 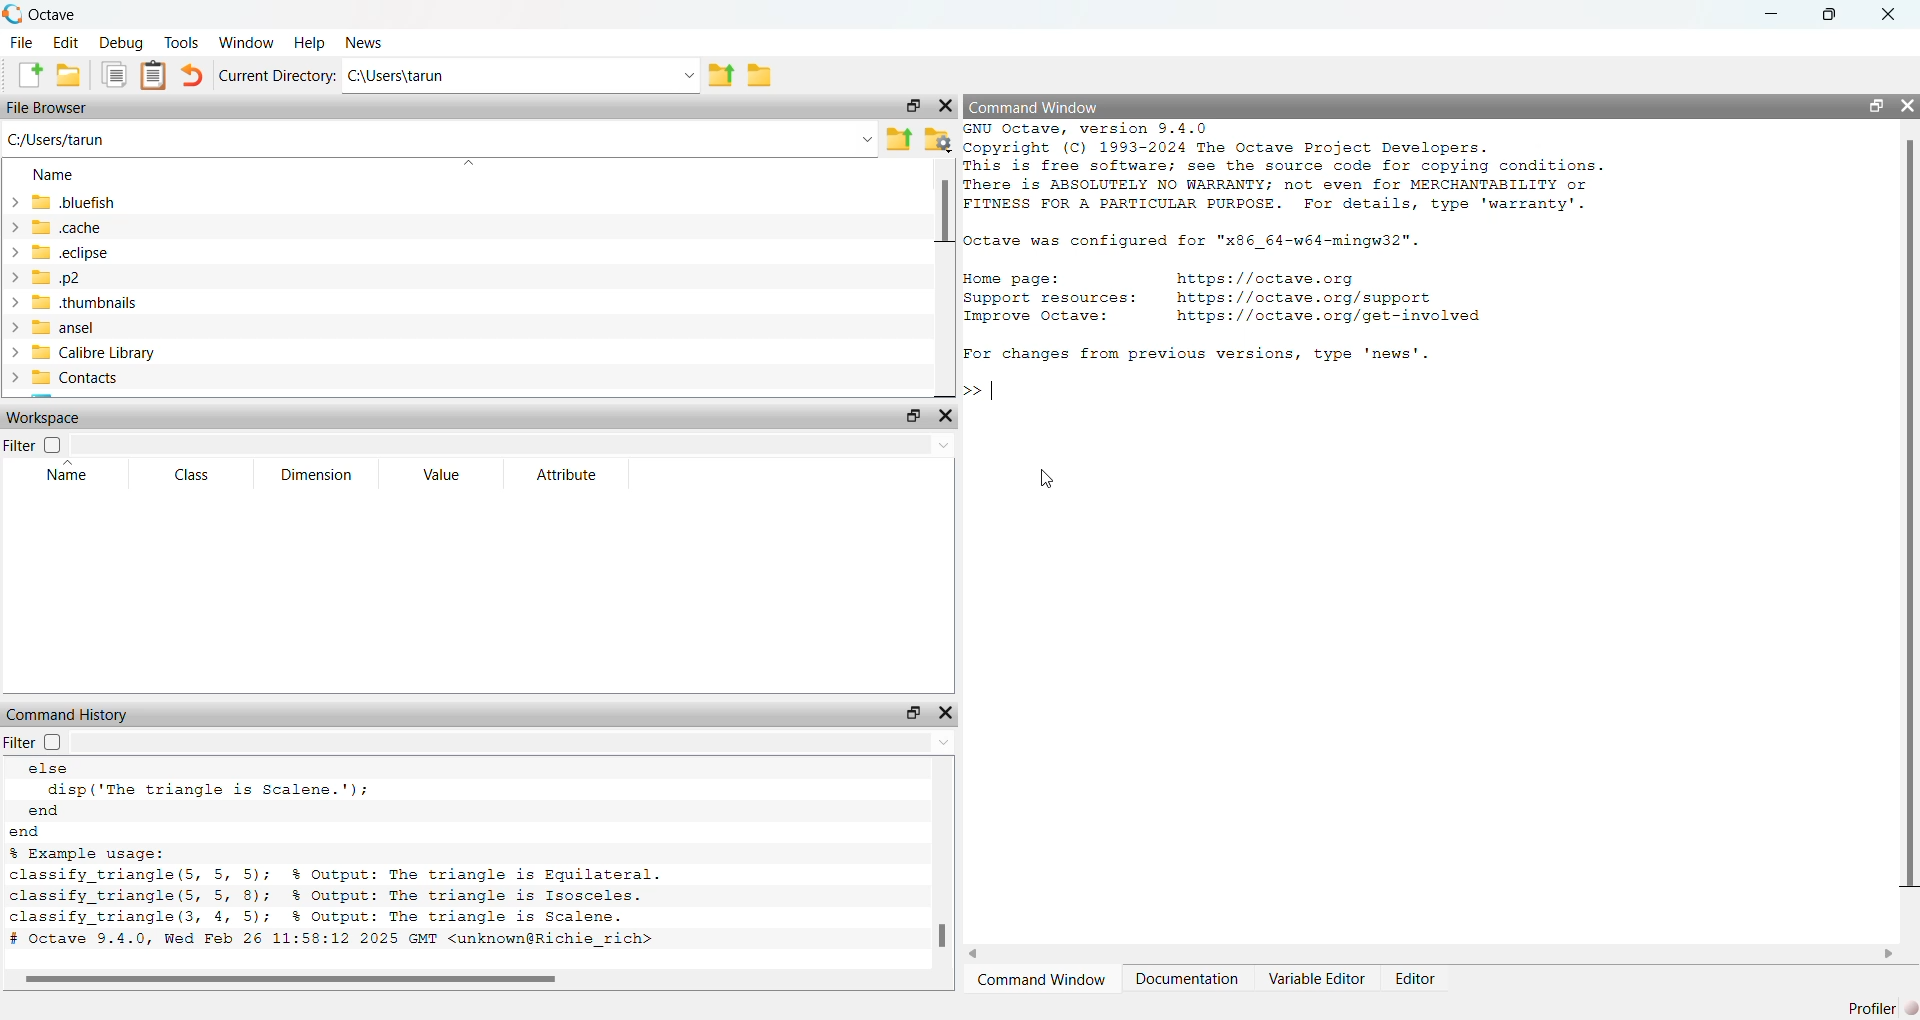 What do you see at coordinates (1204, 243) in the screenshot?
I see `details of octave configuration` at bounding box center [1204, 243].